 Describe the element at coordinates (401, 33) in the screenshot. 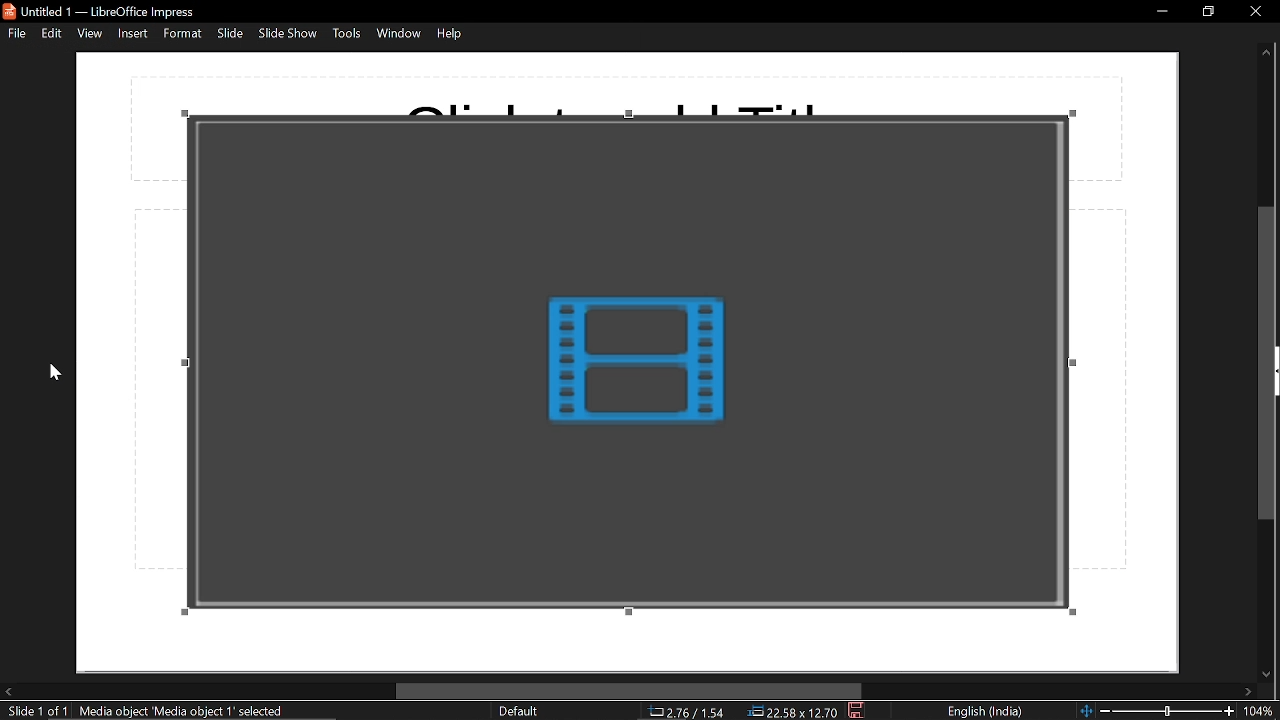

I see `window` at that location.